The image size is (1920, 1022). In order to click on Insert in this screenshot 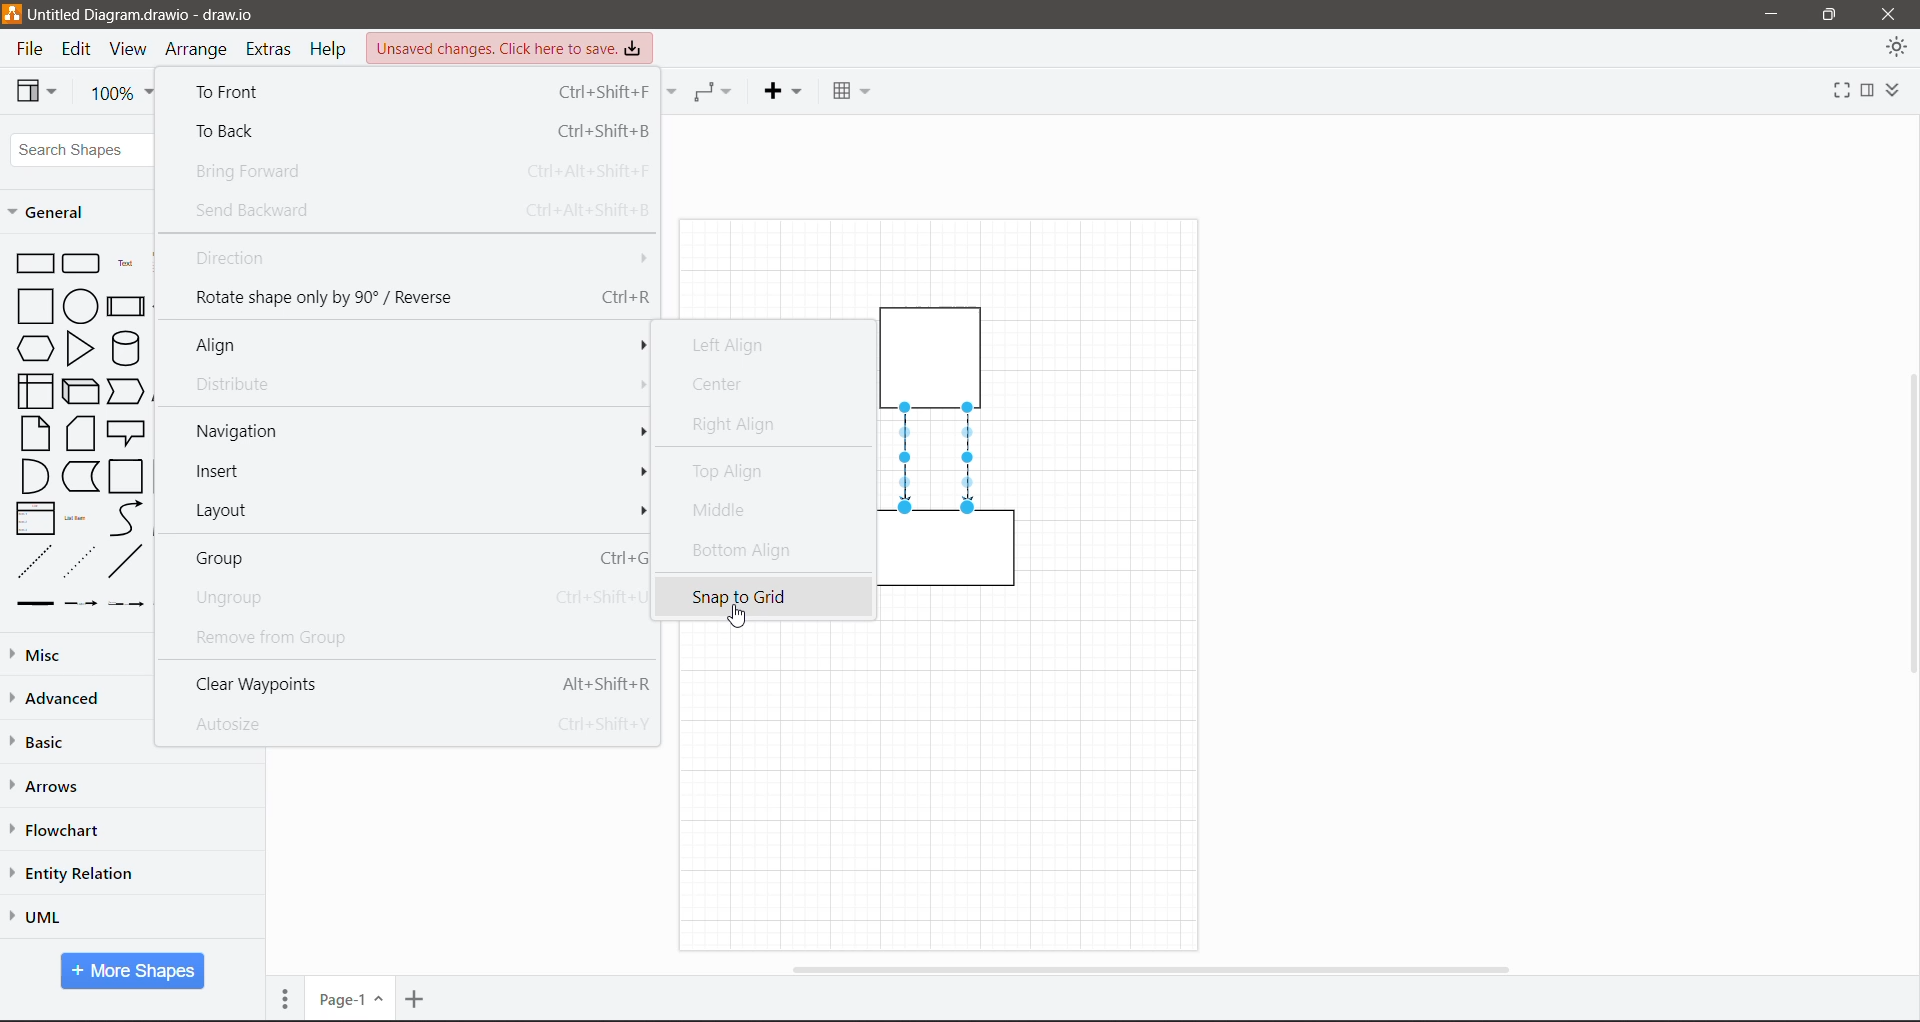, I will do `click(418, 472)`.